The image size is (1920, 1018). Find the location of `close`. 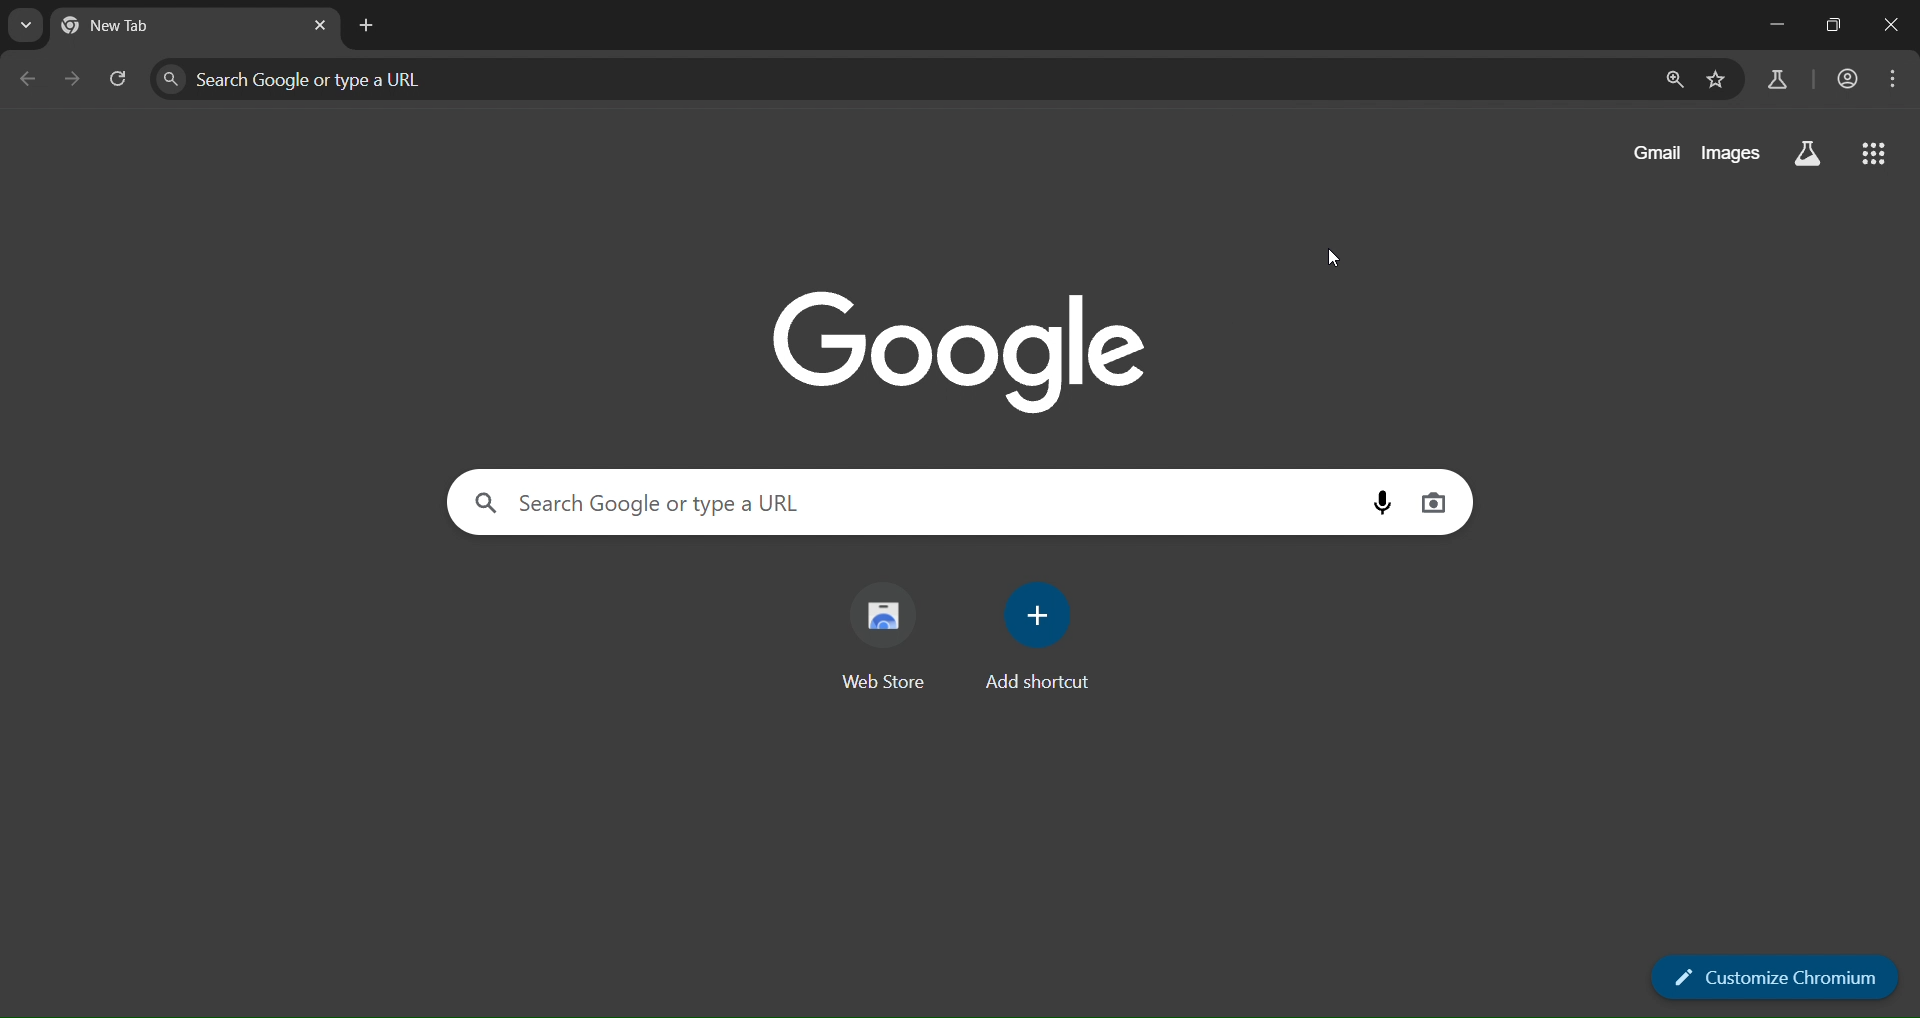

close is located at coordinates (1893, 24).